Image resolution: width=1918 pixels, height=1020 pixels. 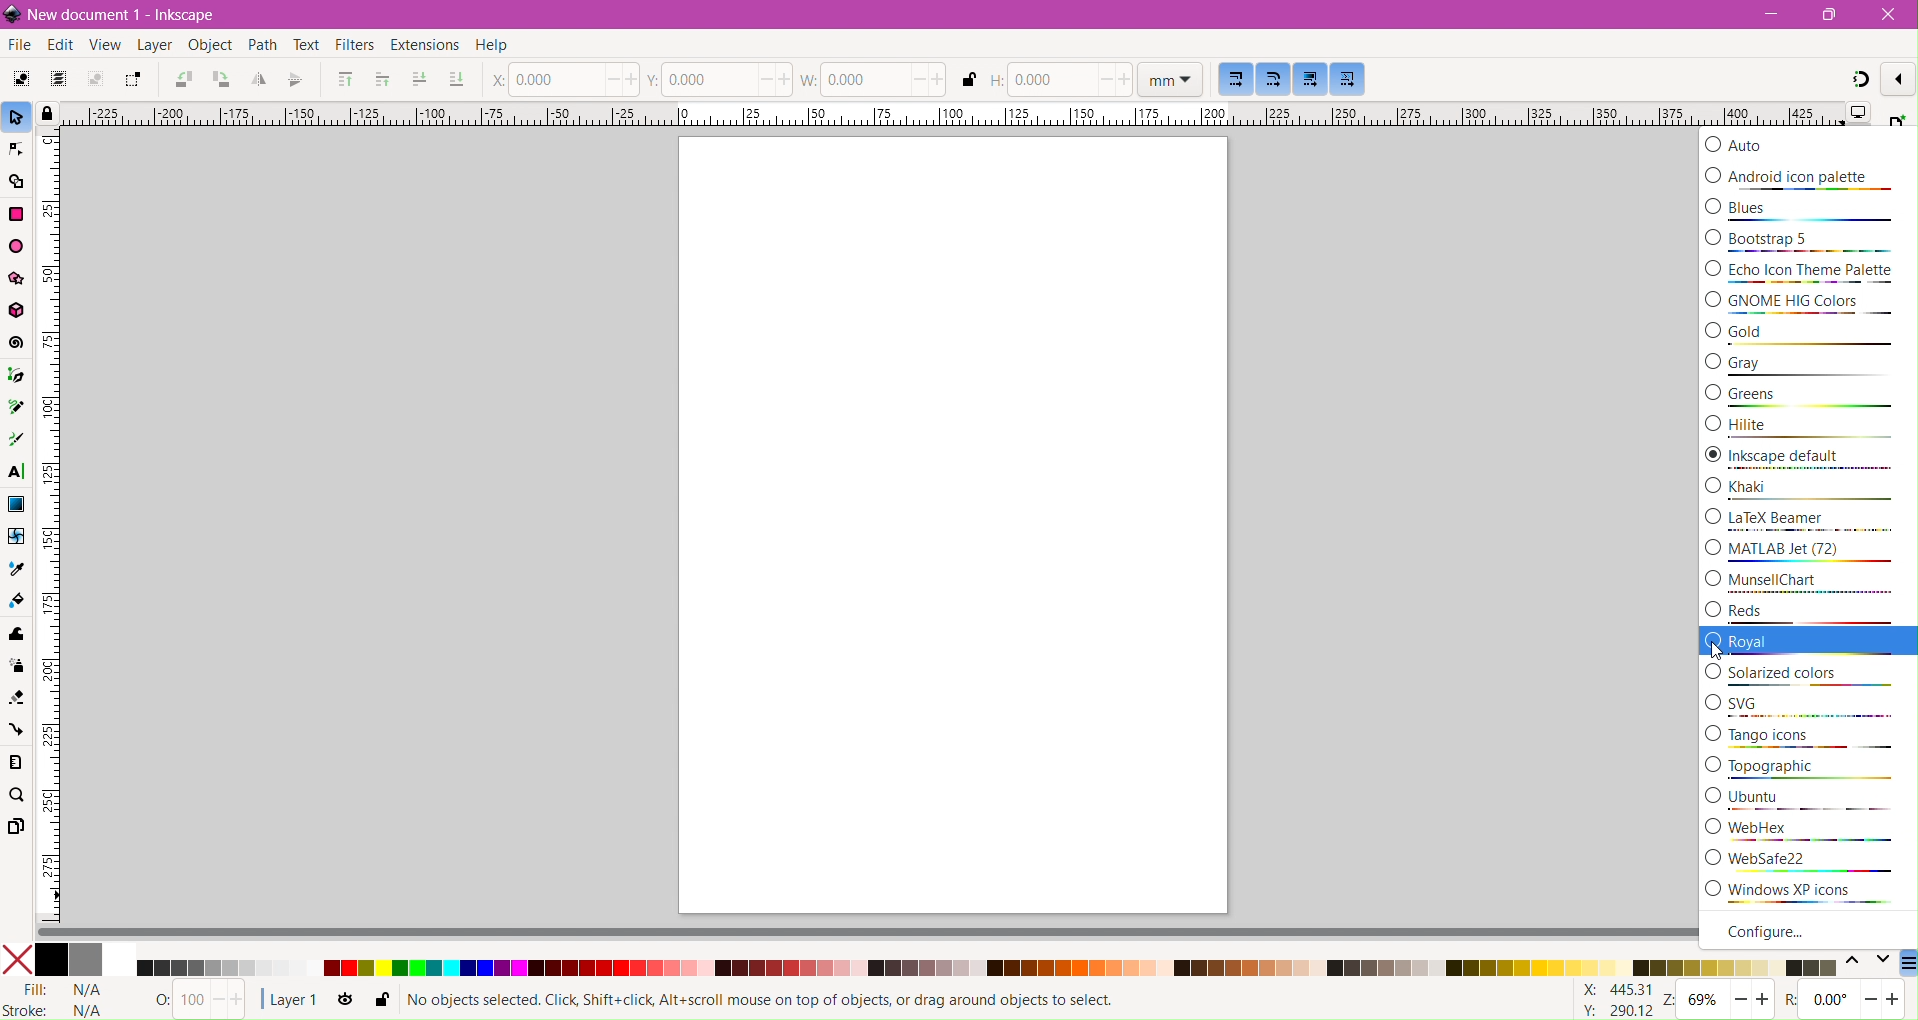 What do you see at coordinates (1888, 14) in the screenshot?
I see `Close` at bounding box center [1888, 14].